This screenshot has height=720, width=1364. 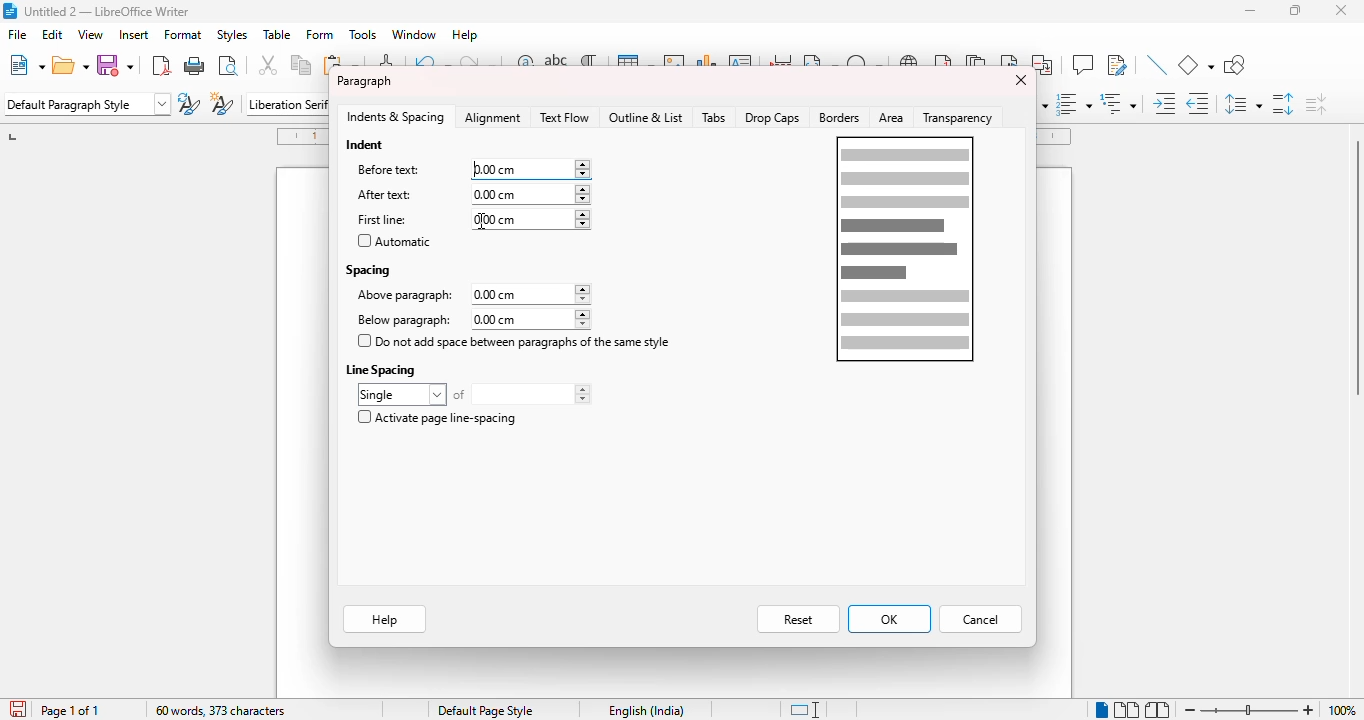 I want to click on before text: 0.00 cm, so click(x=471, y=169).